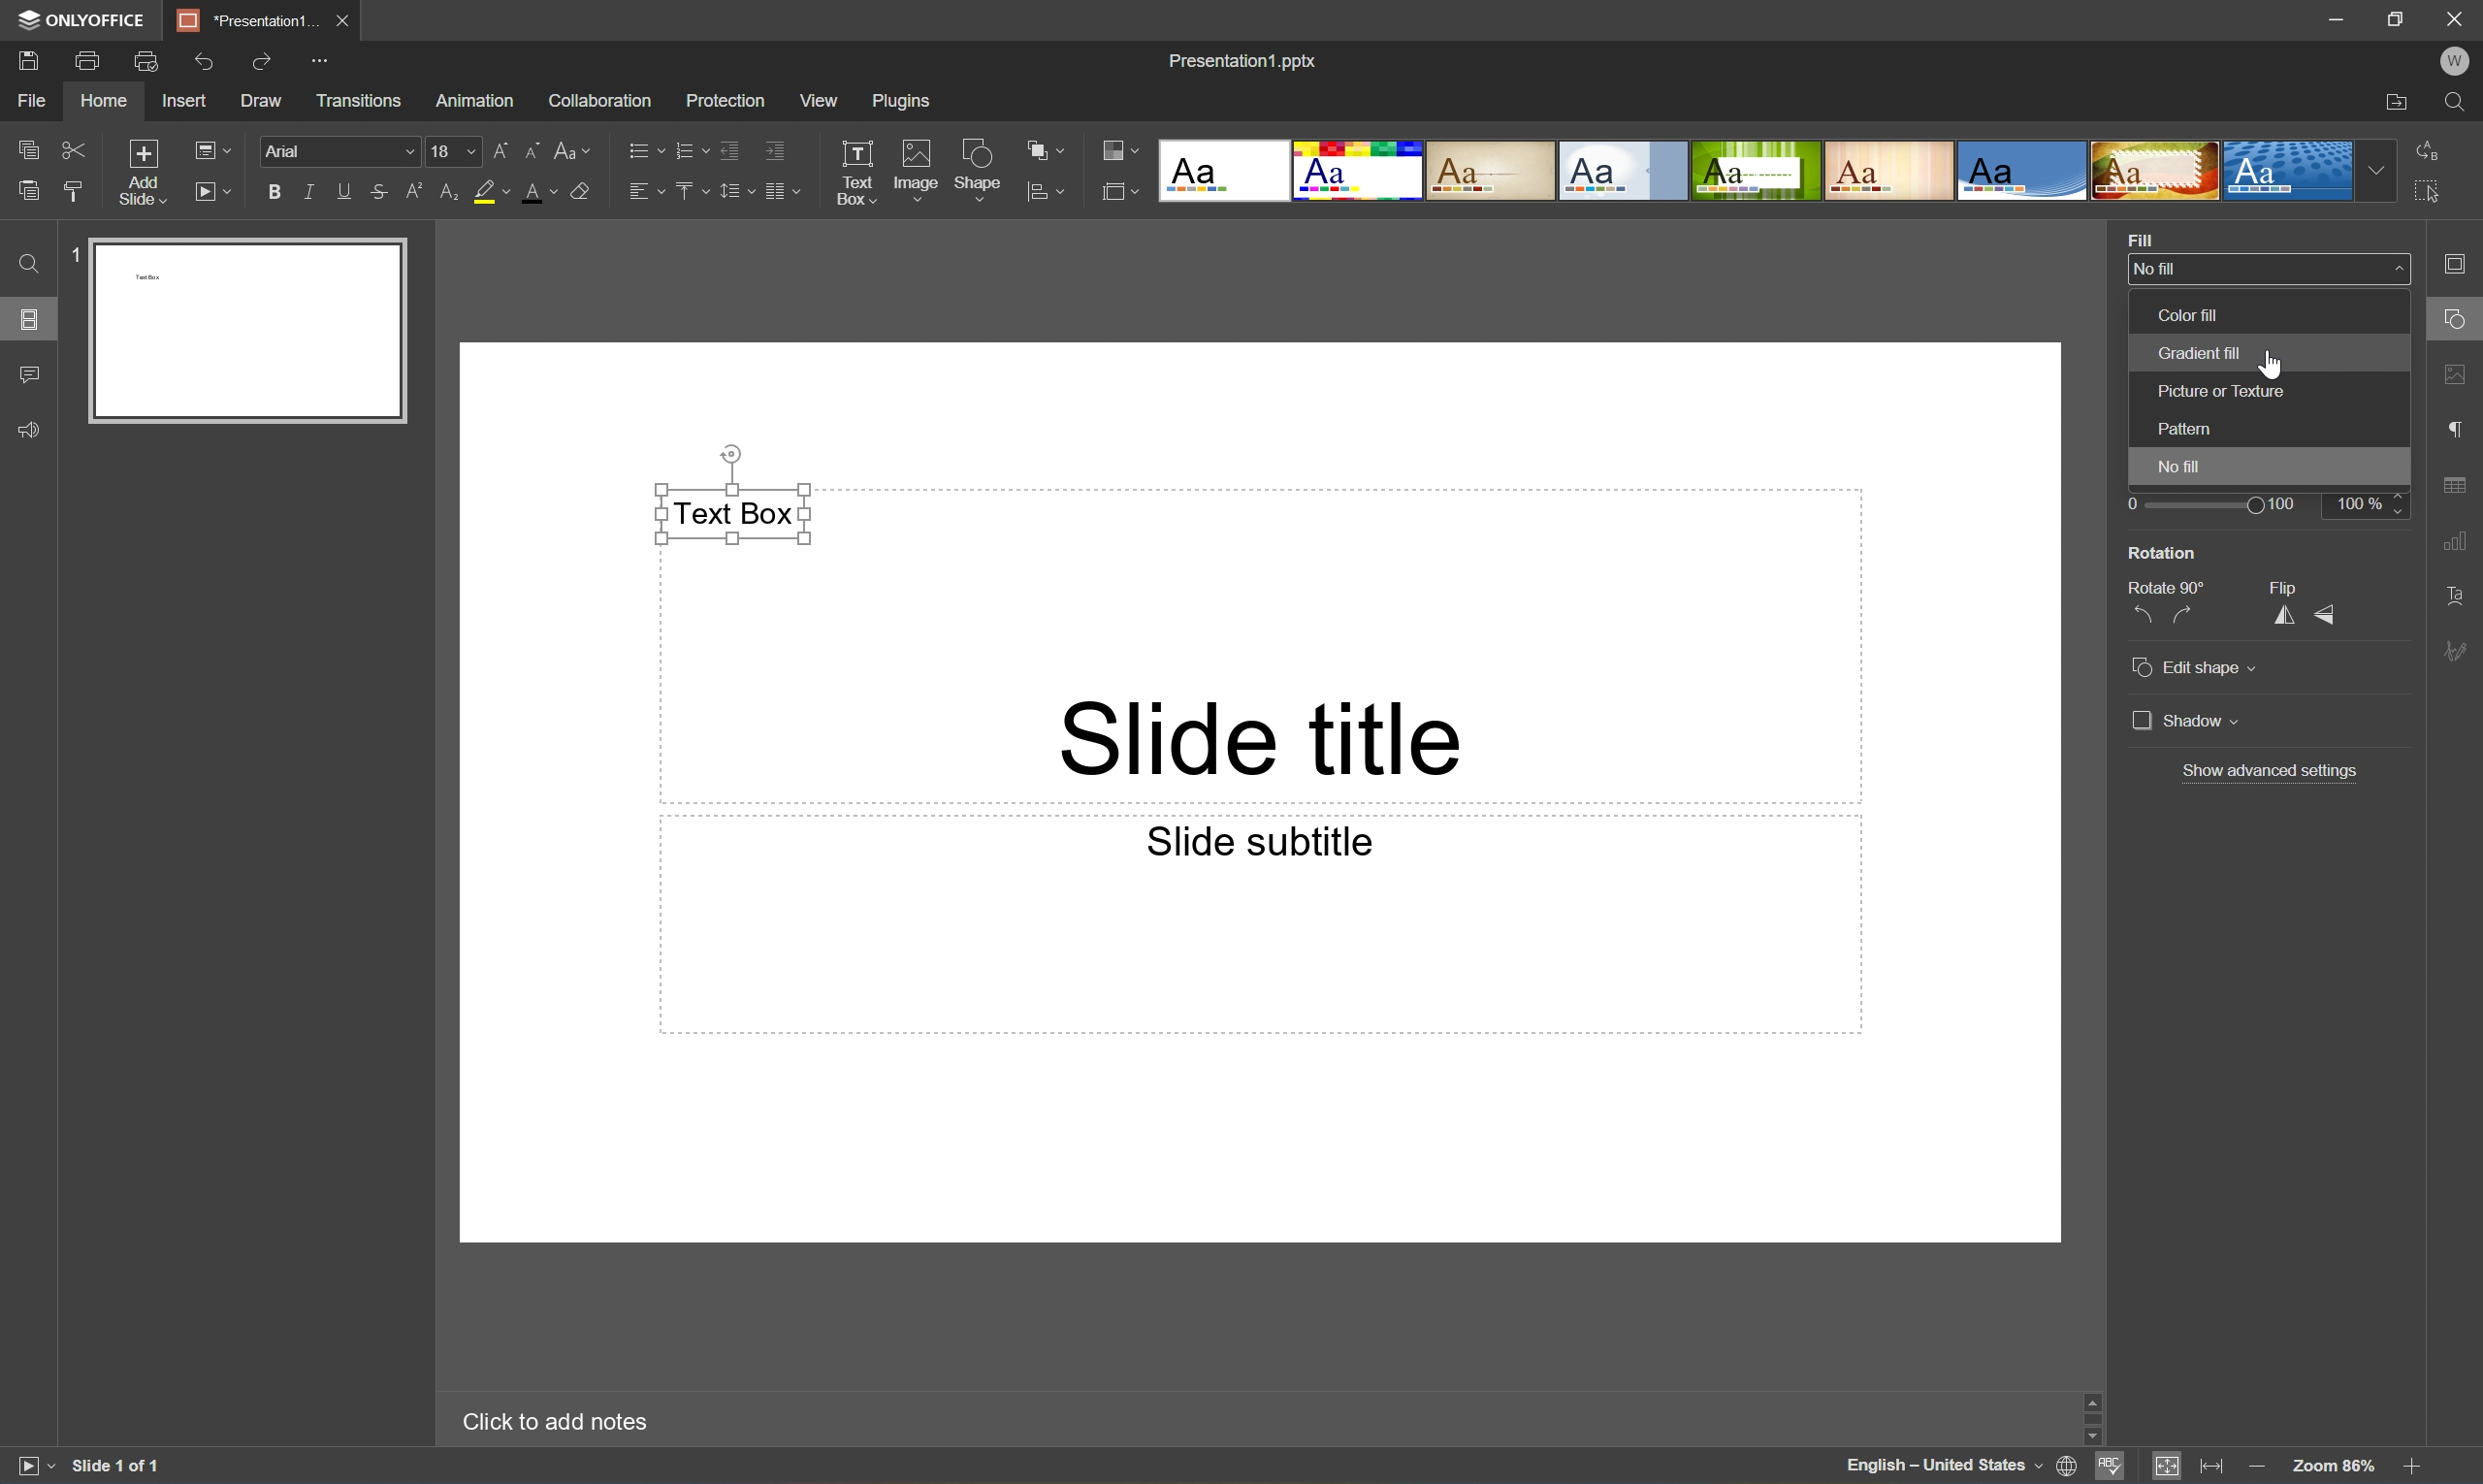  Describe the element at coordinates (2458, 319) in the screenshot. I see `Shape settings` at that location.